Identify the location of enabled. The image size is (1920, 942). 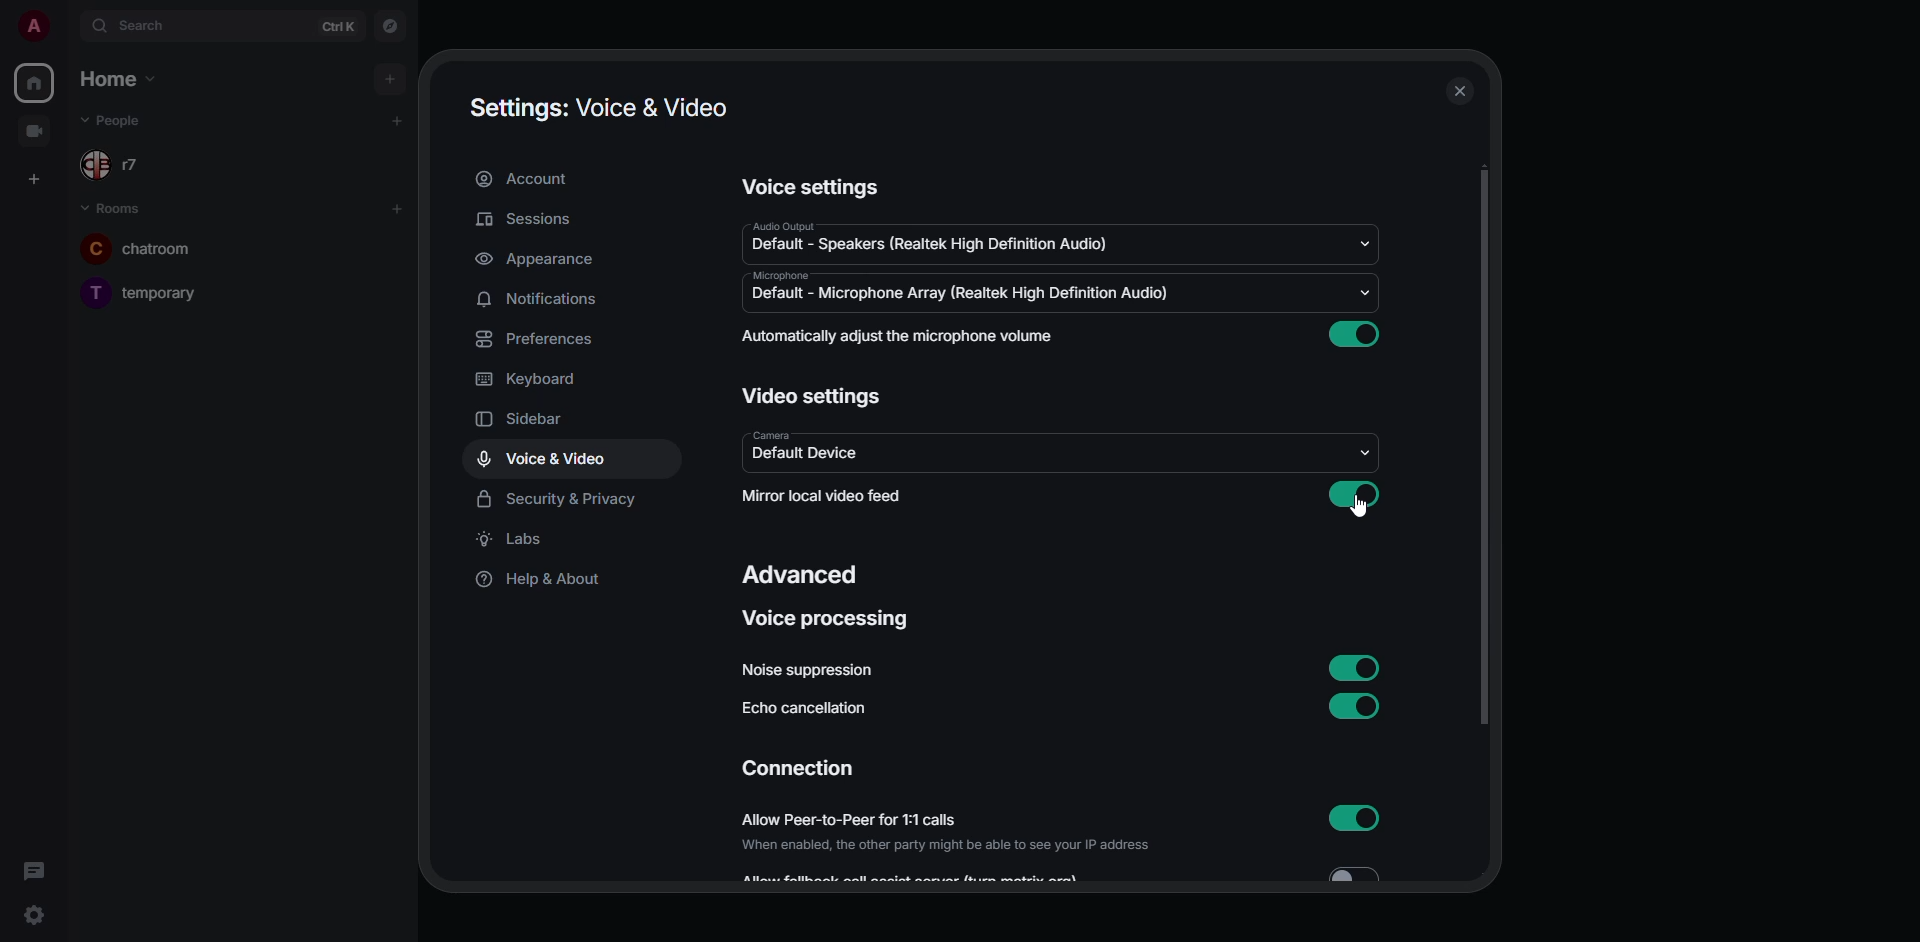
(1351, 493).